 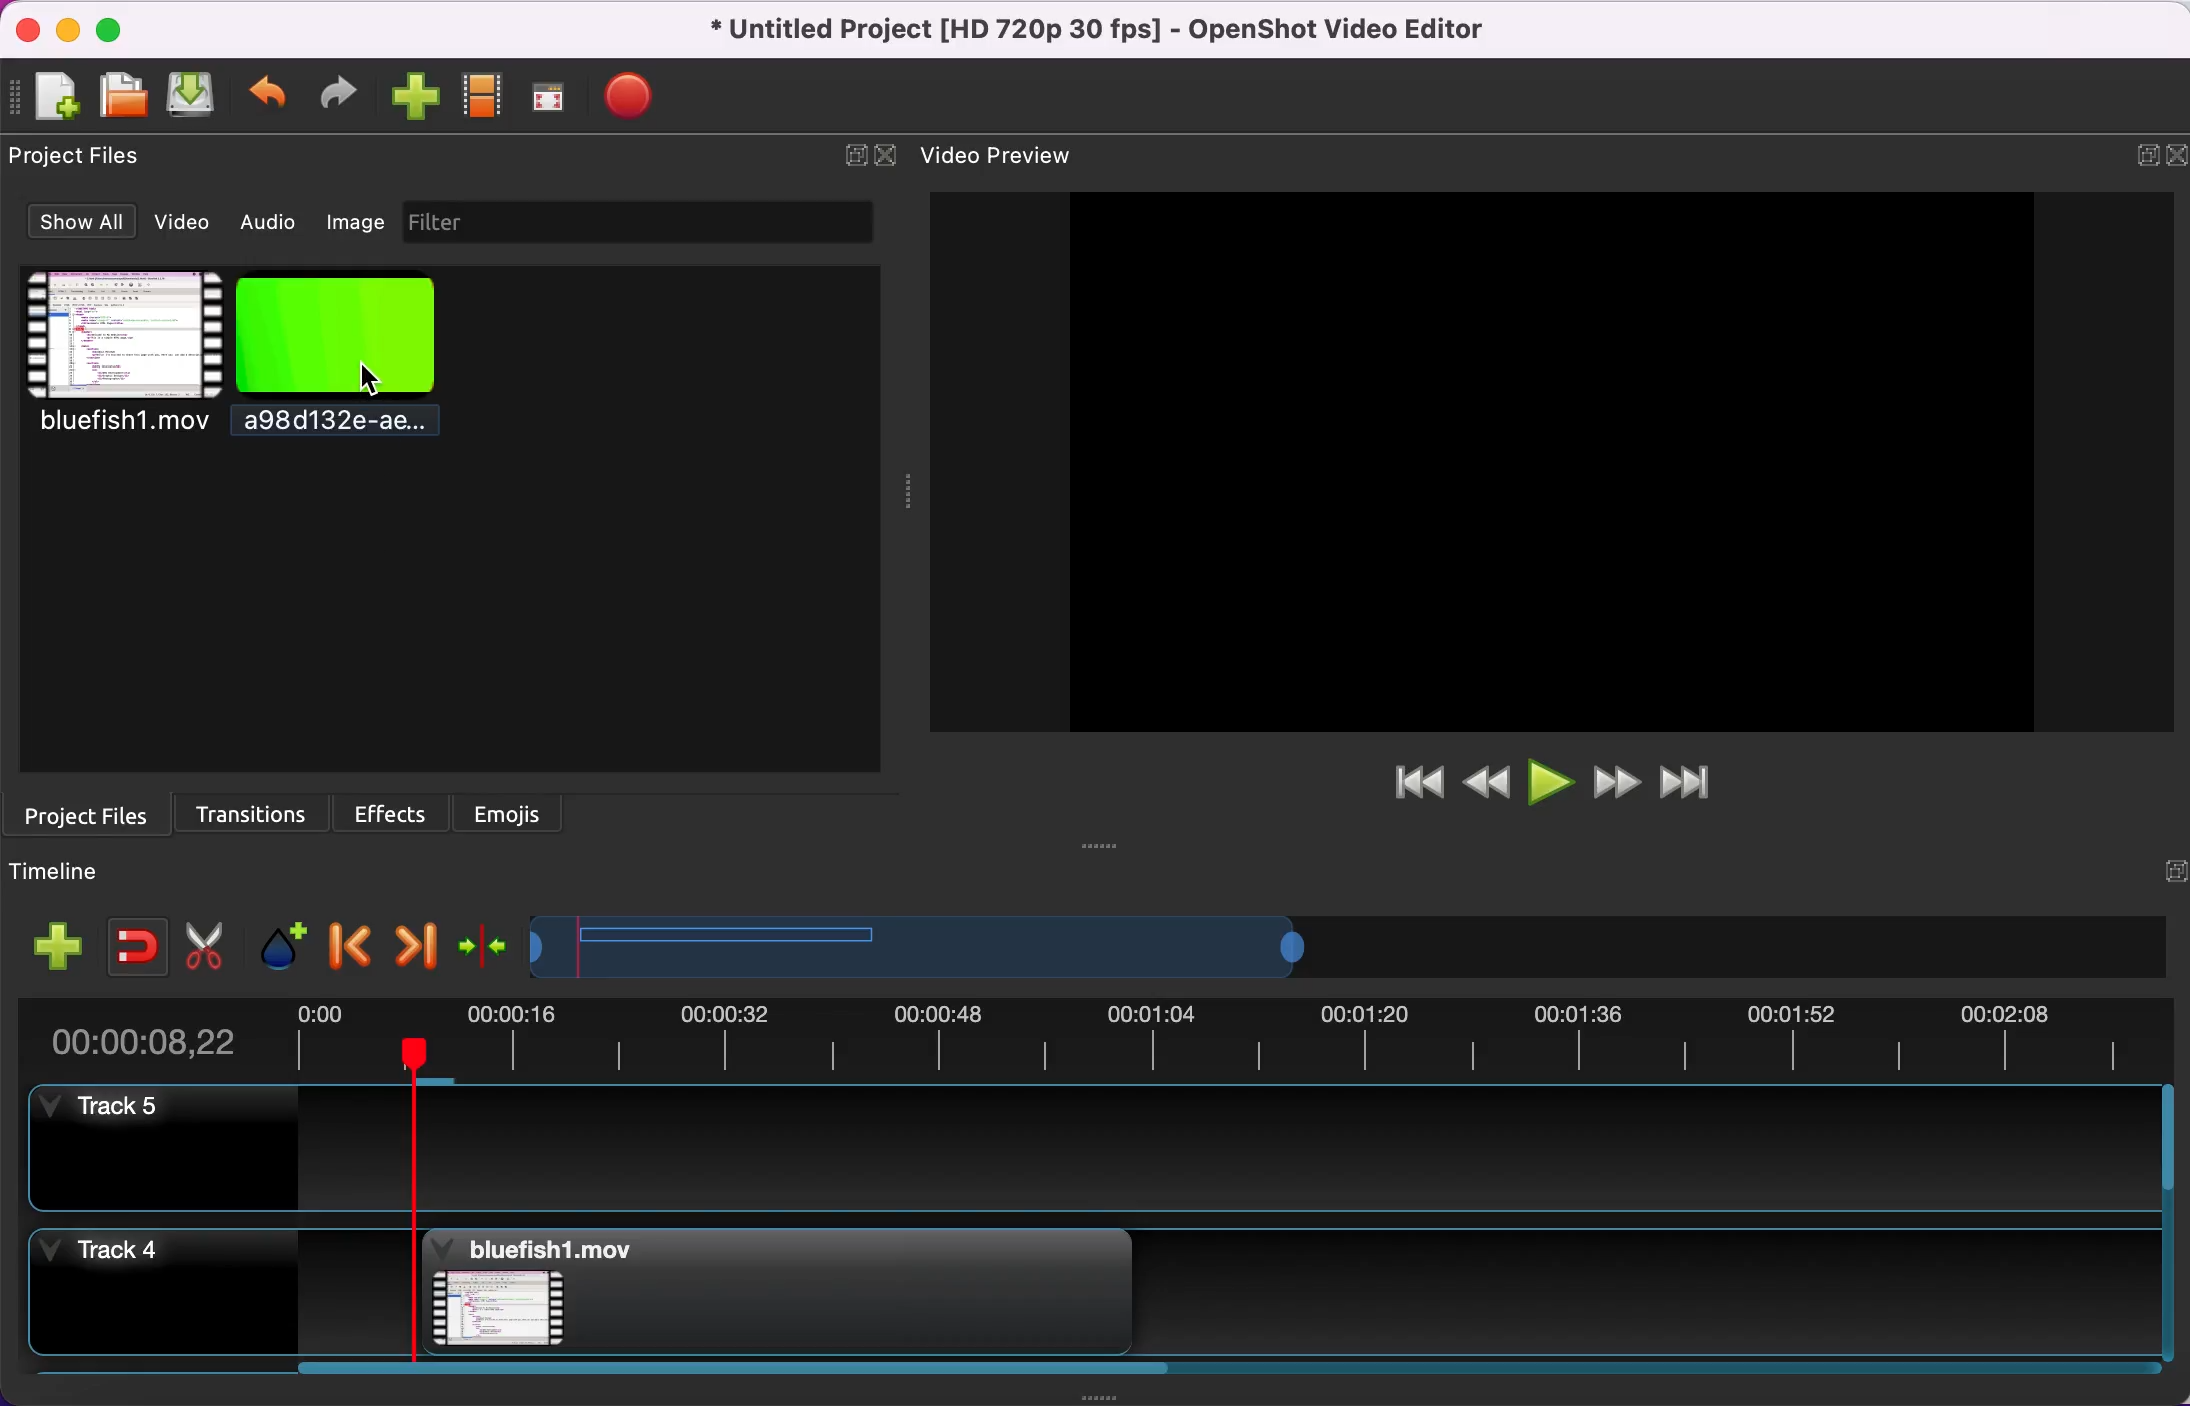 What do you see at coordinates (422, 944) in the screenshot?
I see `next marker` at bounding box center [422, 944].